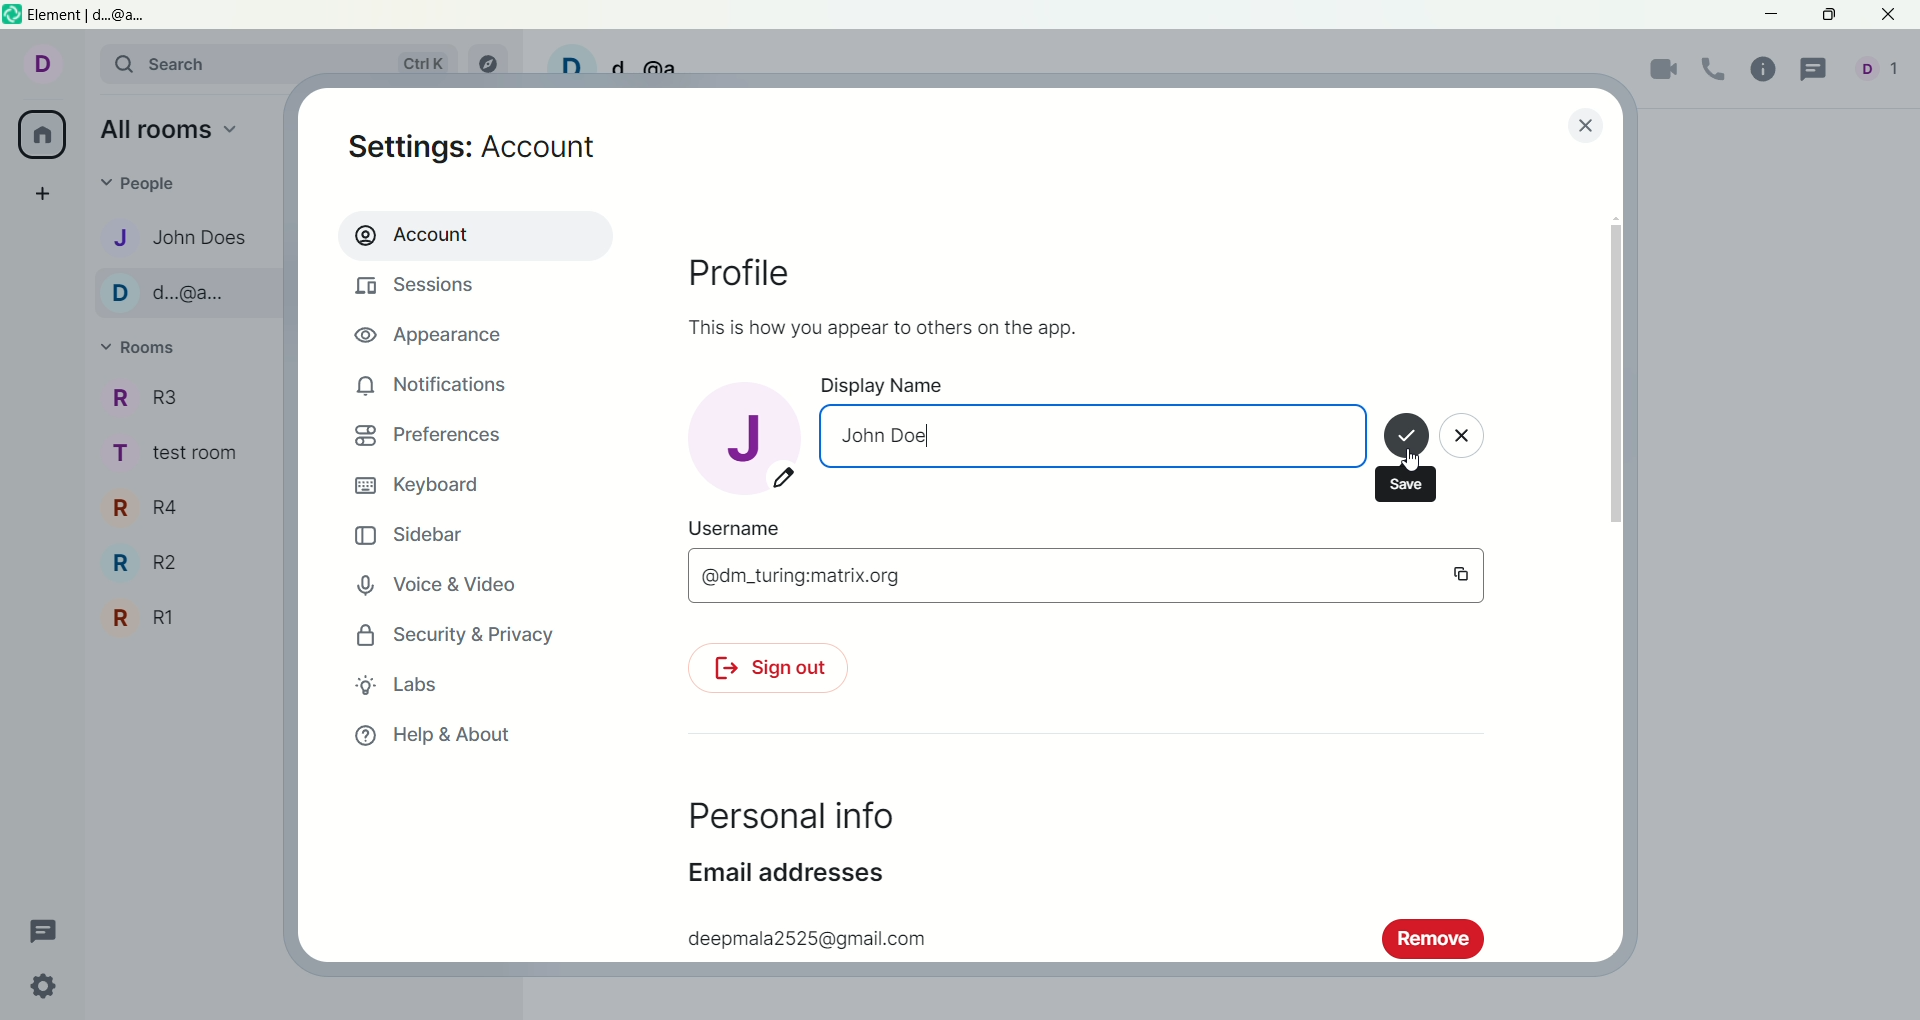  What do you see at coordinates (1406, 438) in the screenshot?
I see `save` at bounding box center [1406, 438].